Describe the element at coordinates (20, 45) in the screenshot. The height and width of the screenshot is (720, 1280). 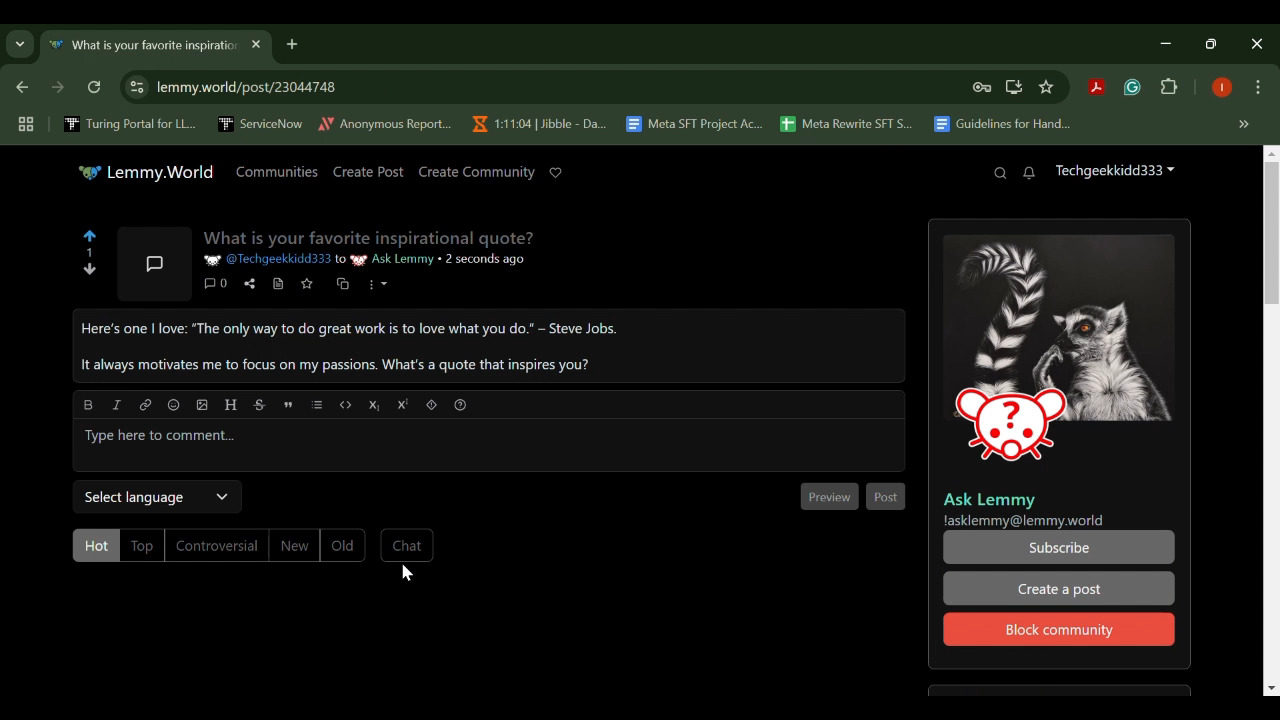
I see `Previous Page Dropdown Menu` at that location.